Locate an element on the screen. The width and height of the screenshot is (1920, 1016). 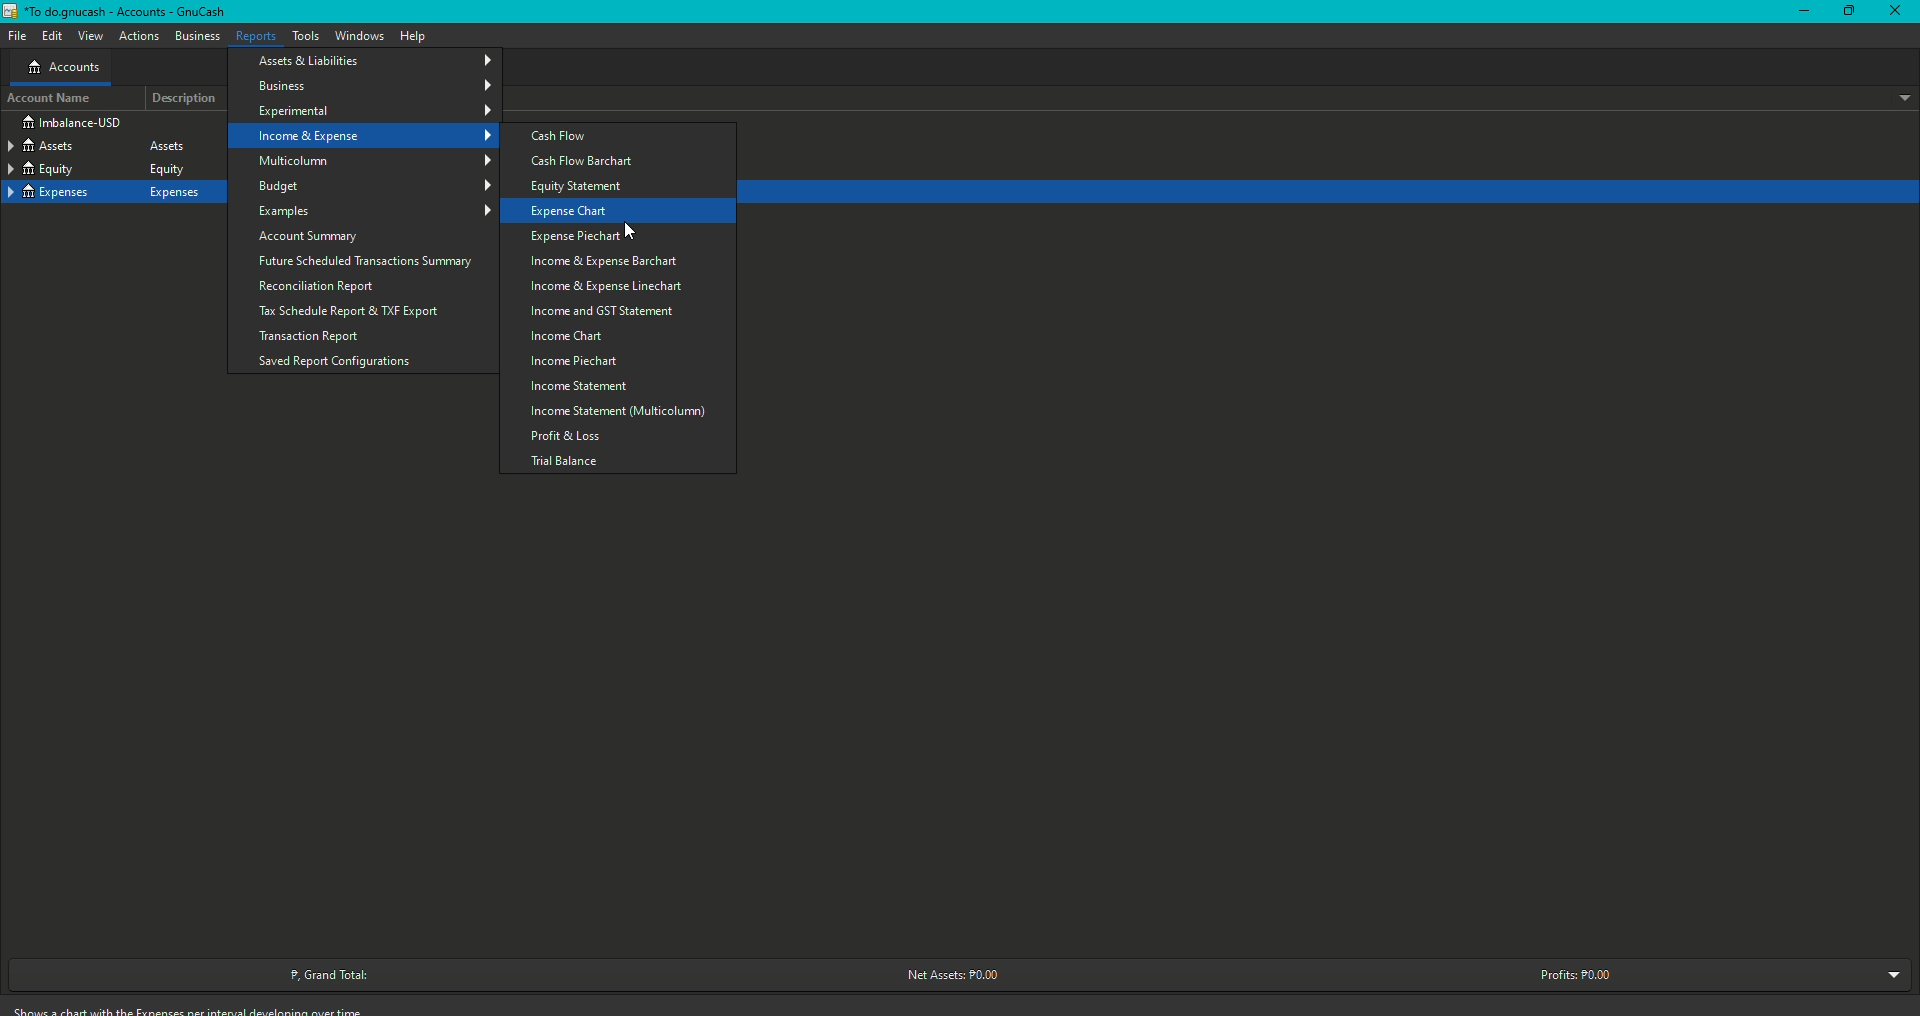
Budget is located at coordinates (376, 186).